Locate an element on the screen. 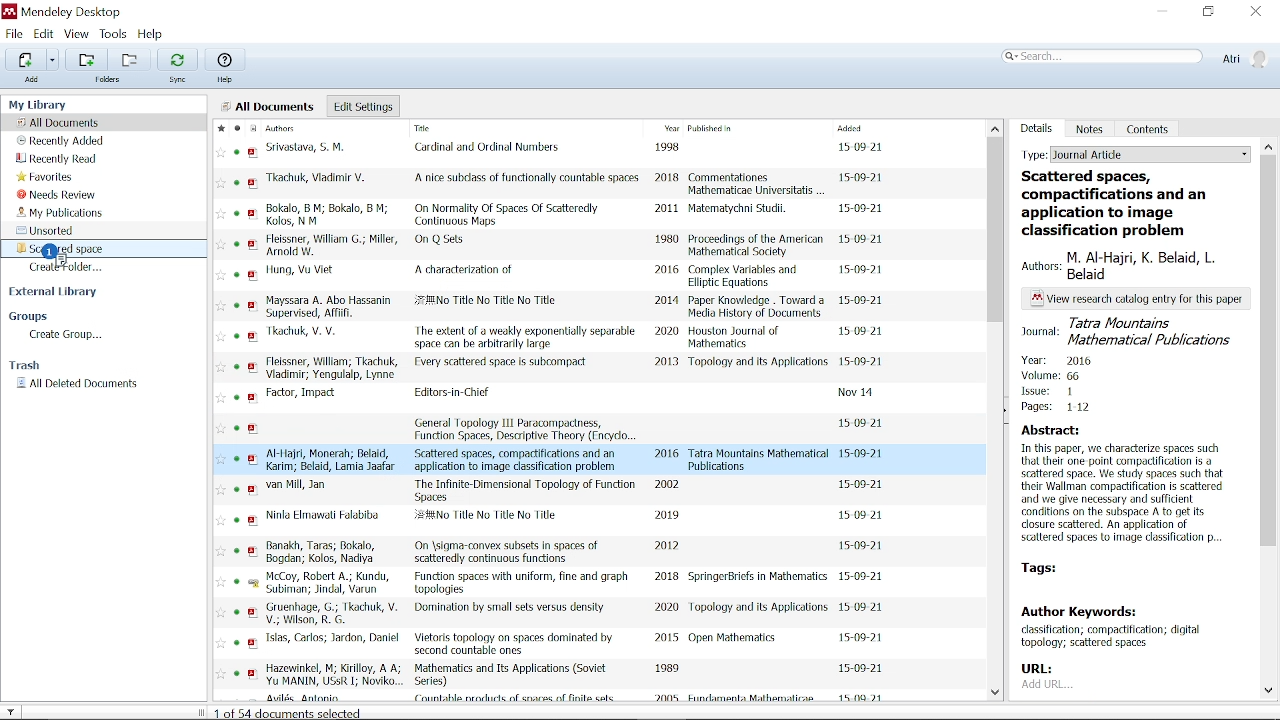 The image size is (1280, 720). favorites is located at coordinates (46, 178).